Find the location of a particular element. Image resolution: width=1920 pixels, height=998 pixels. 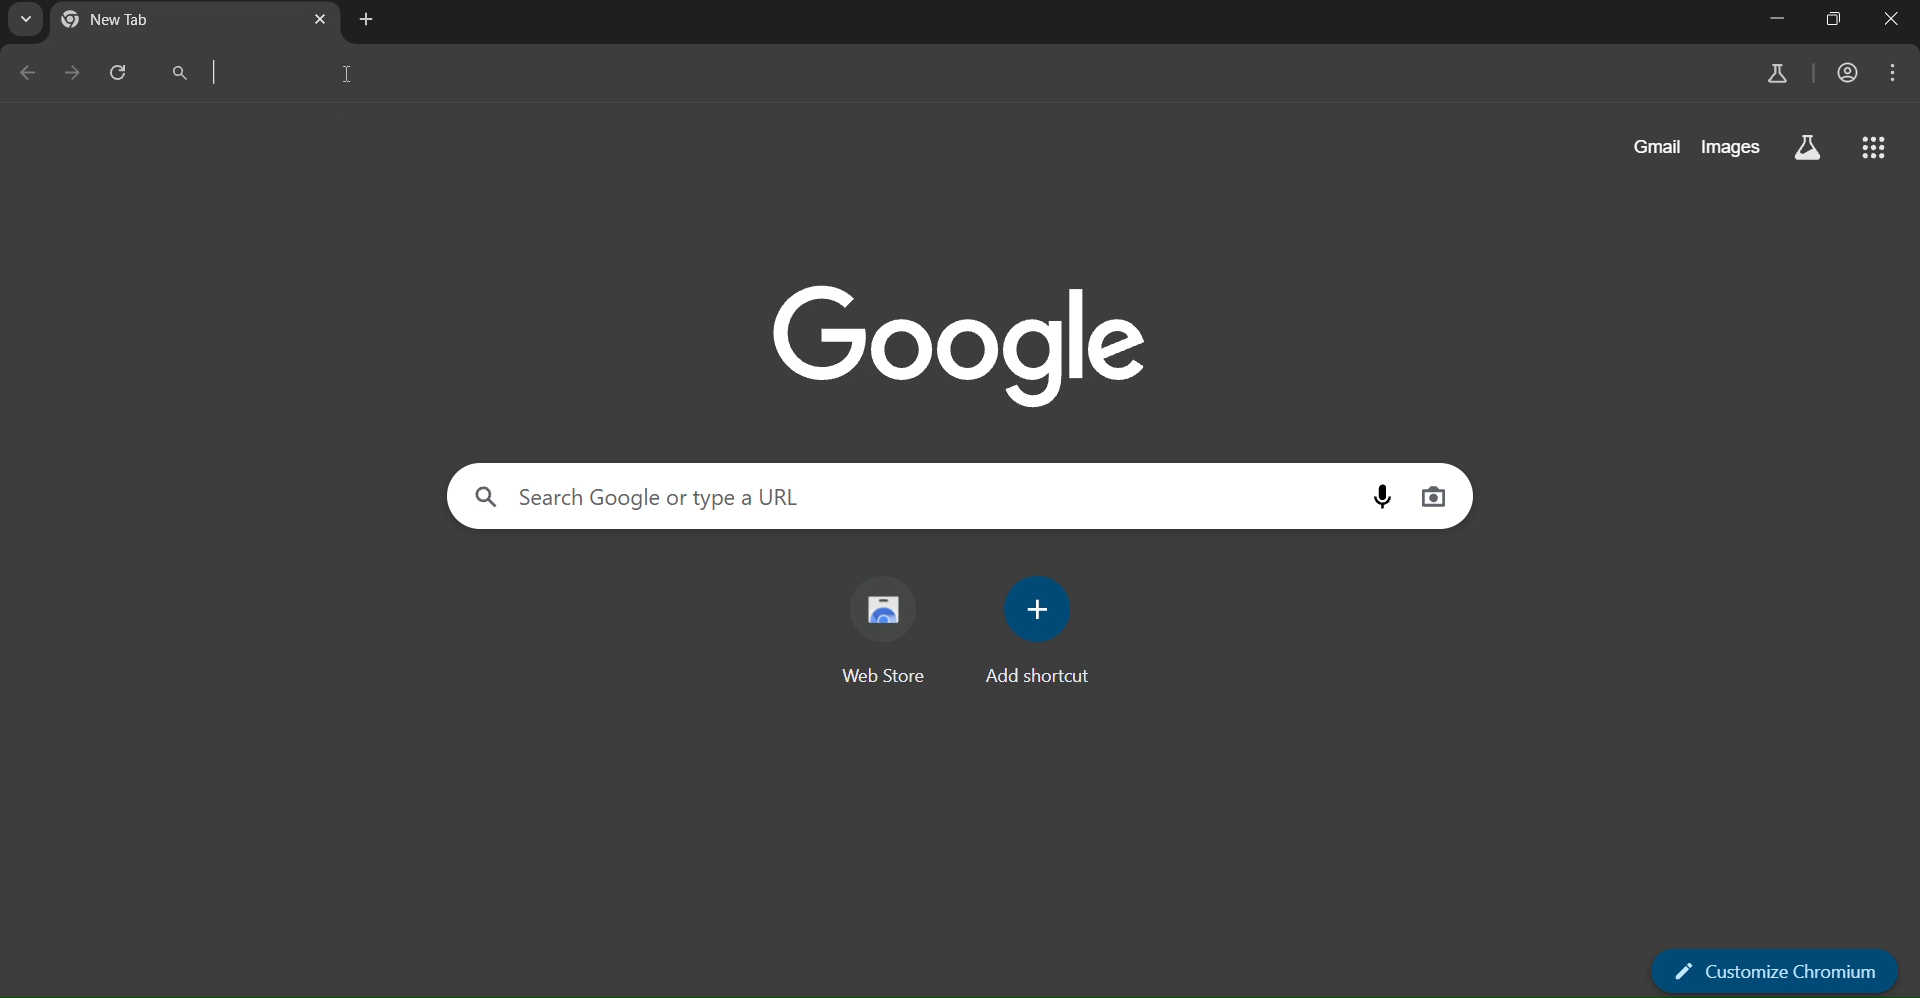

cursor is located at coordinates (350, 77).